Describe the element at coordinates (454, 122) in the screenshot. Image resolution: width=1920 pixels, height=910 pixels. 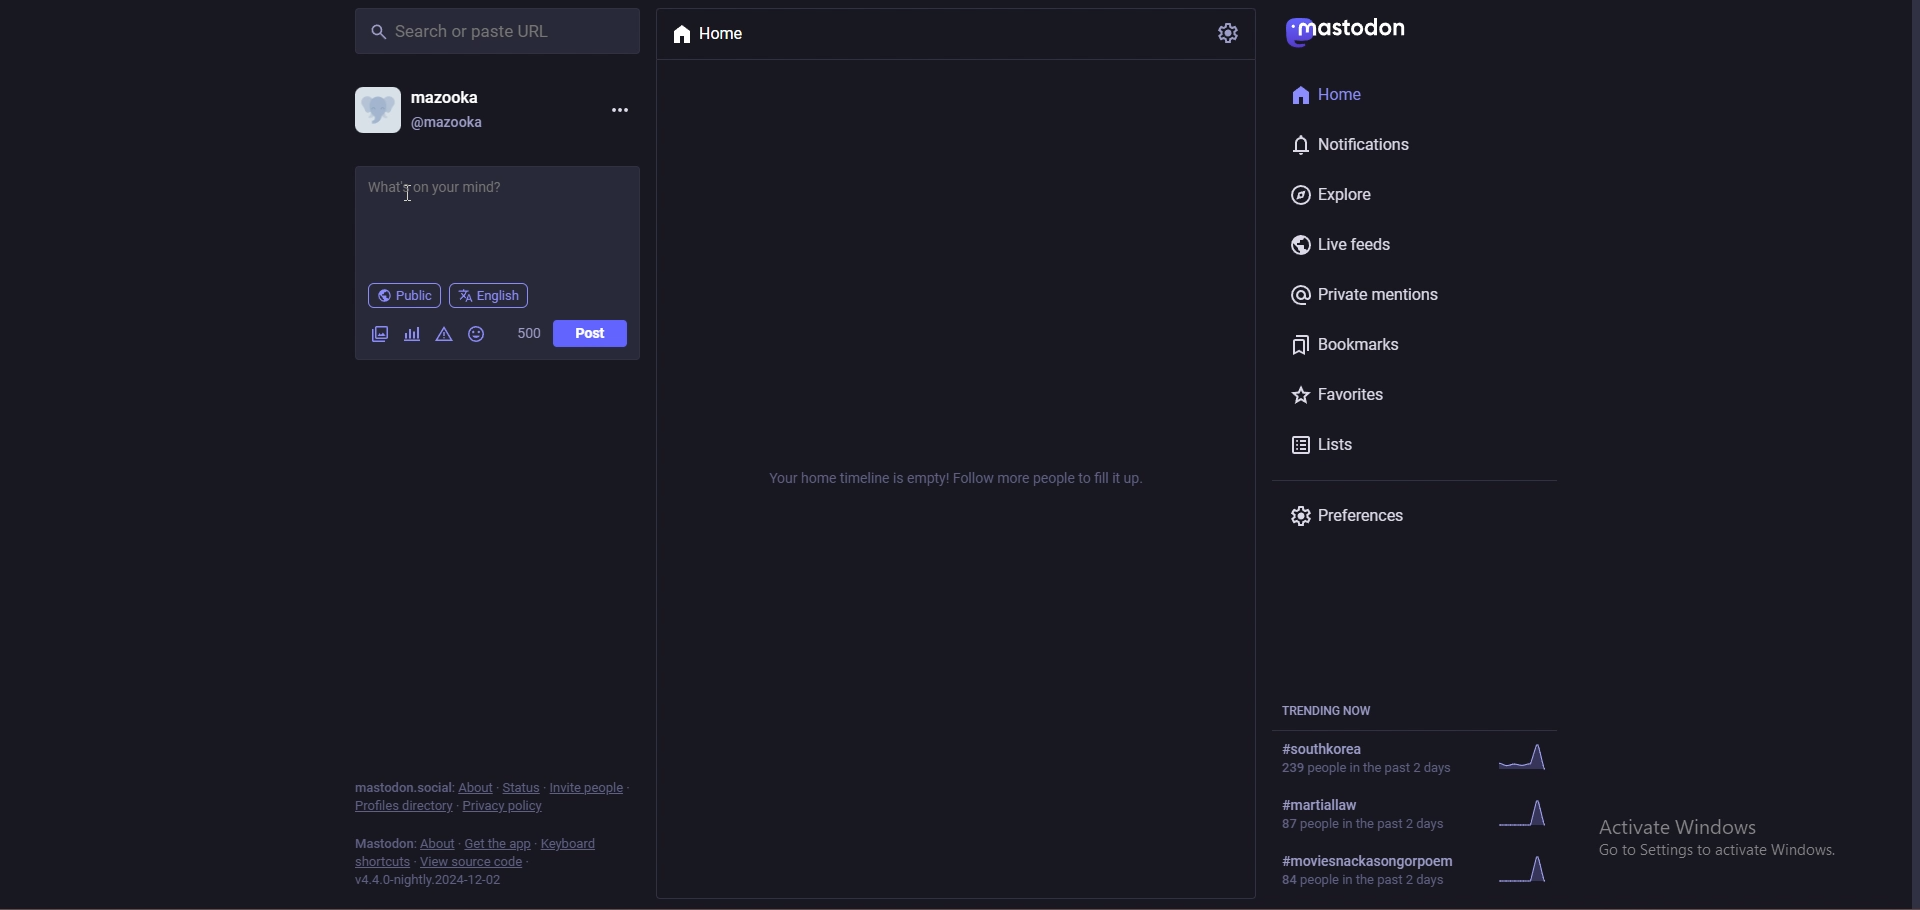
I see `@mazooka` at that location.